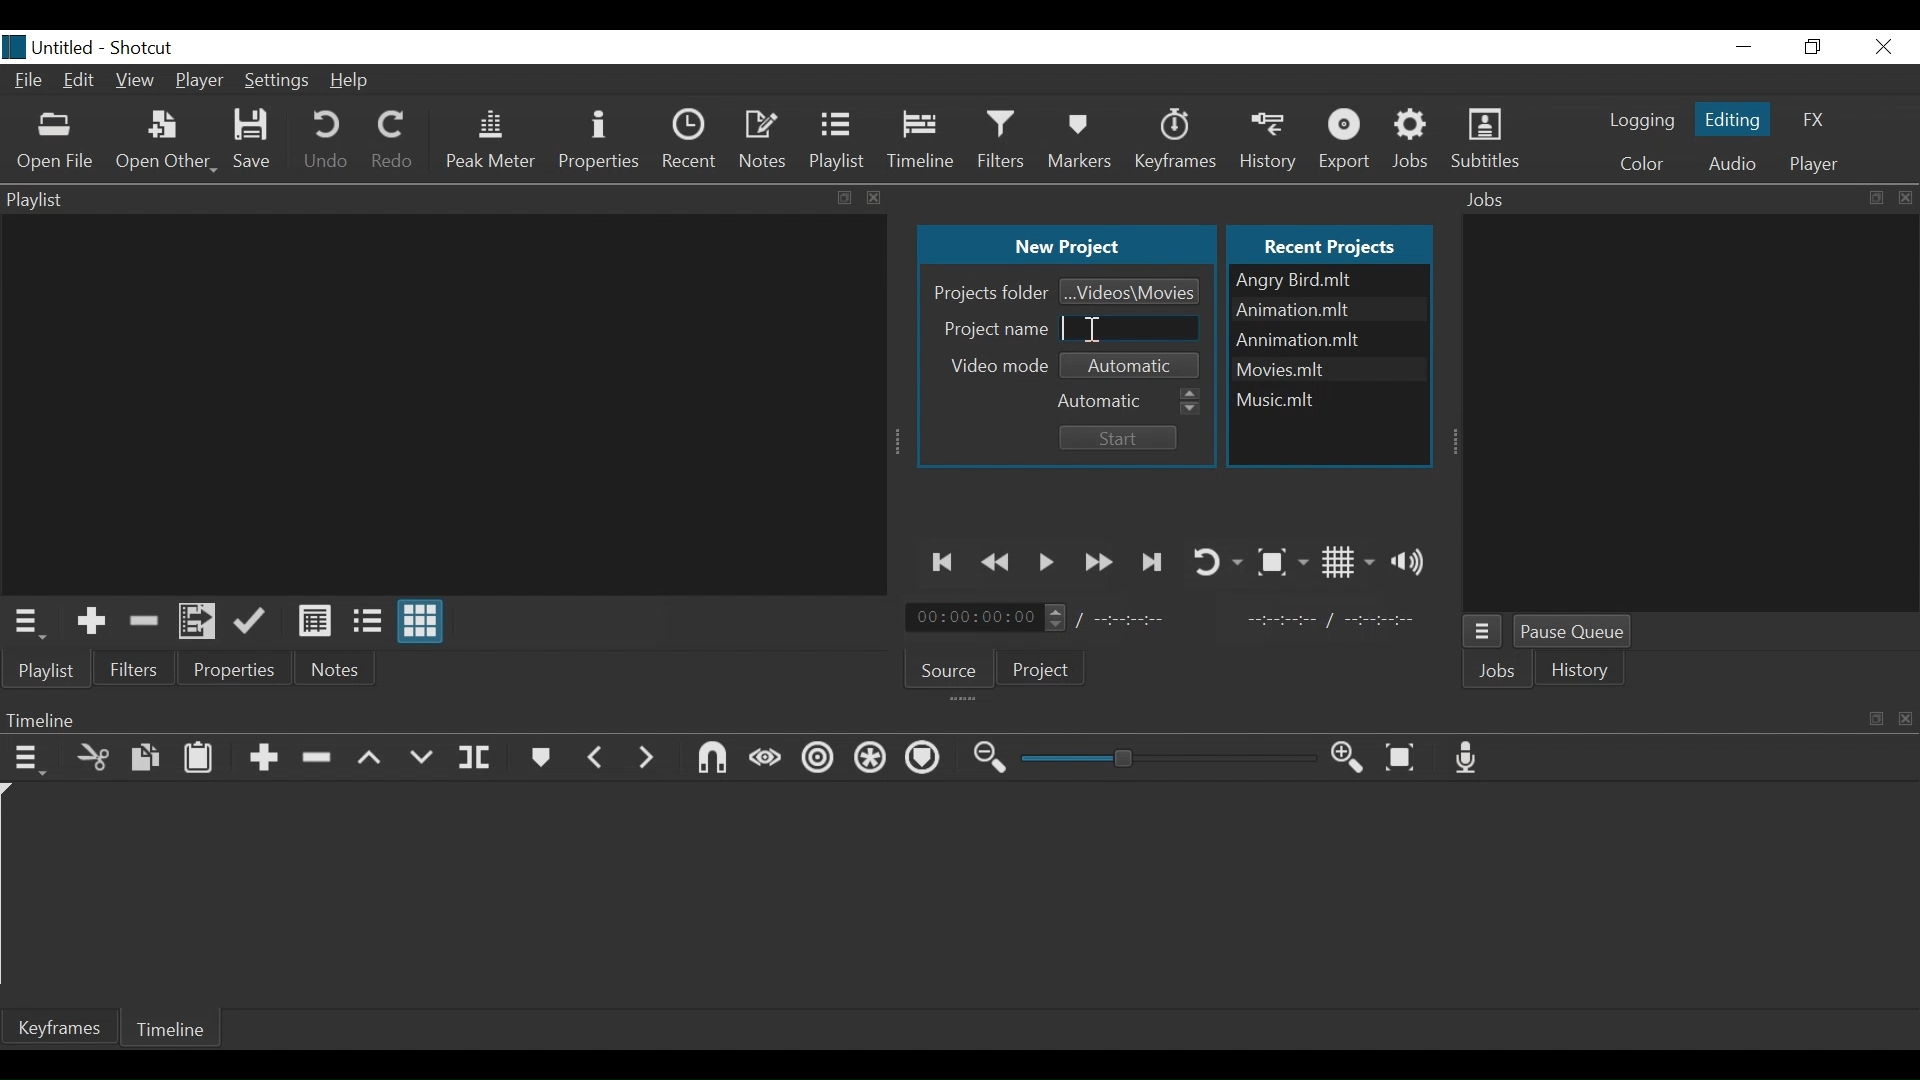  Describe the element at coordinates (1348, 562) in the screenshot. I see `Toggle display grid on player` at that location.